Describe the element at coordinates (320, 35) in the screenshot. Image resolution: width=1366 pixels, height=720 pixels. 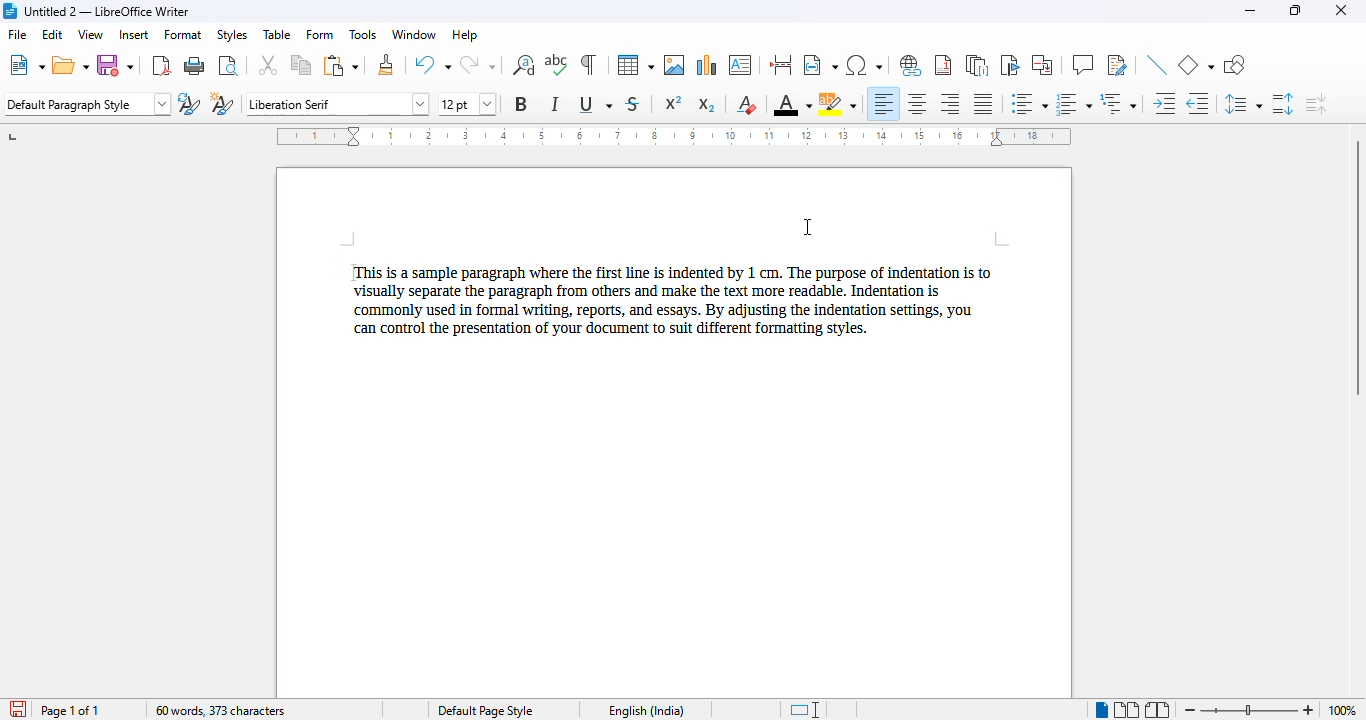
I see `form` at that location.